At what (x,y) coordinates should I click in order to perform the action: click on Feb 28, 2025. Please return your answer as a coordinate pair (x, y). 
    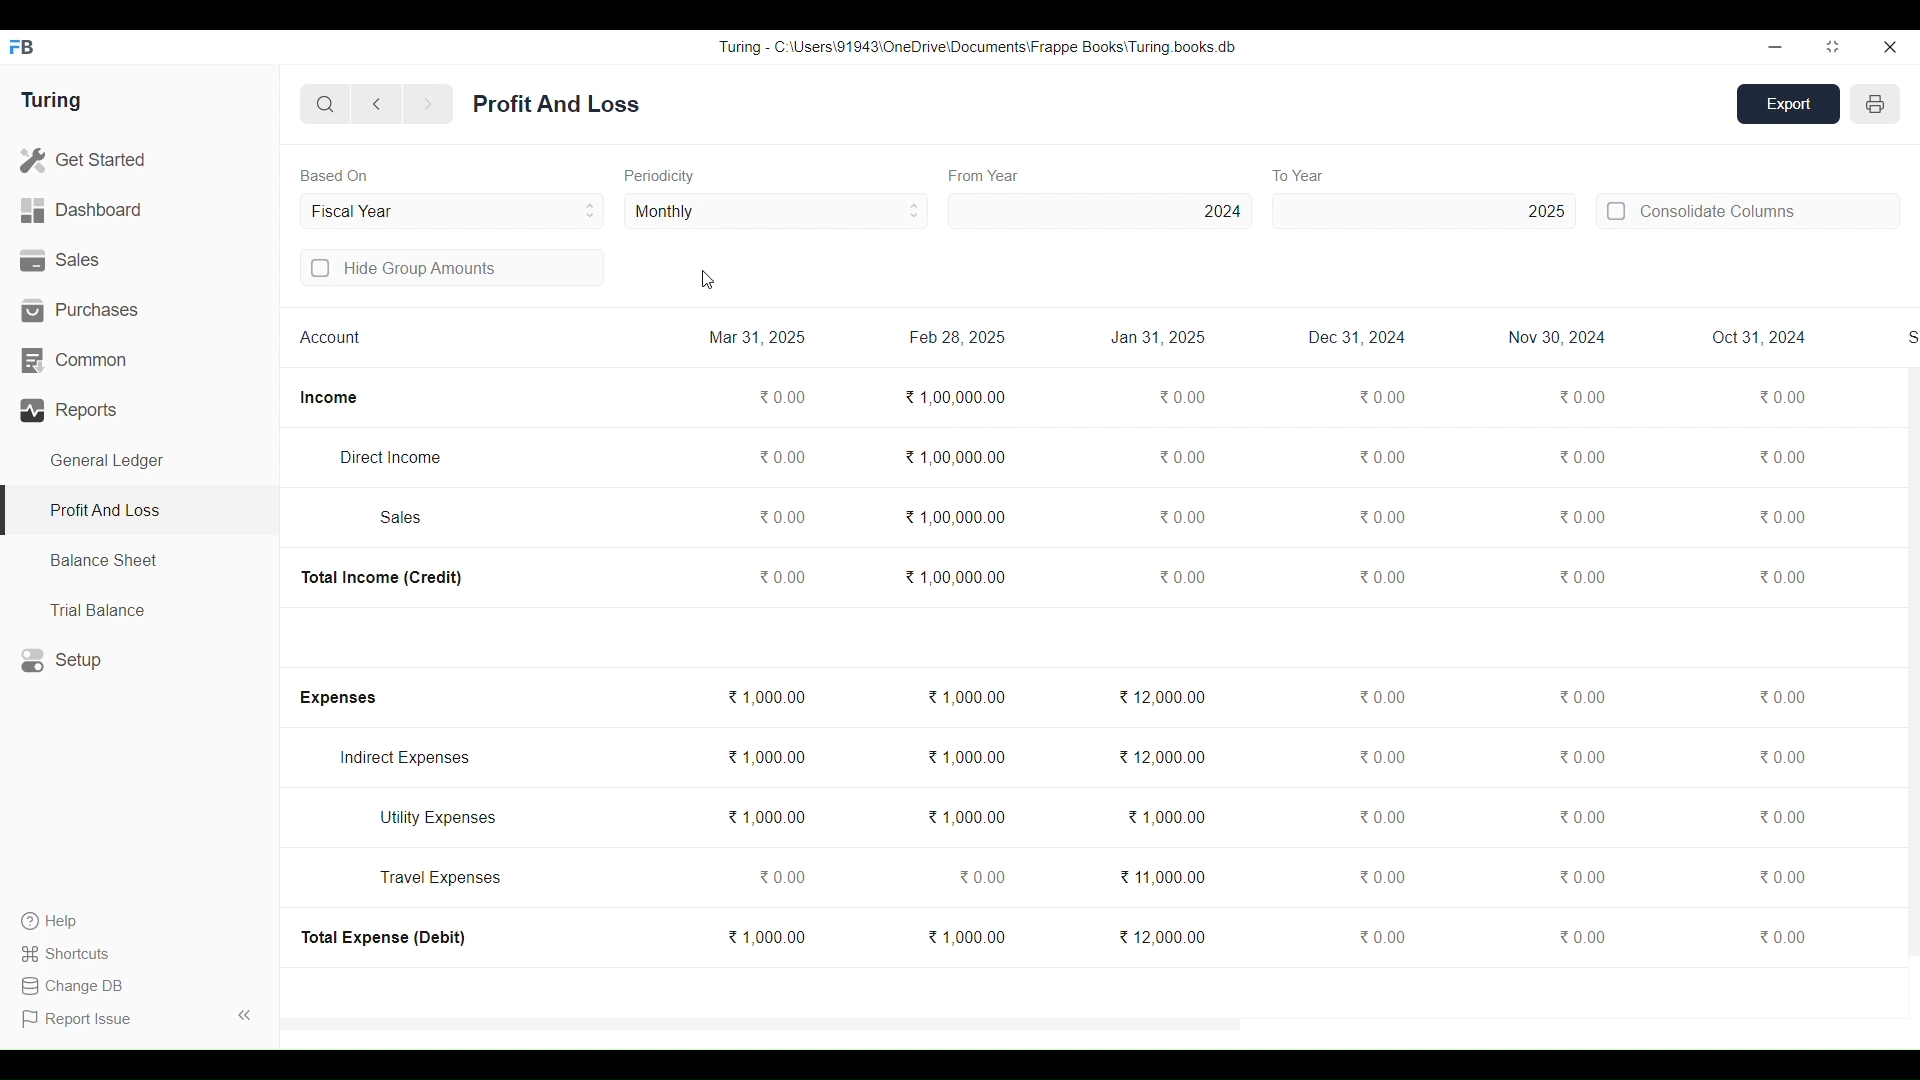
    Looking at the image, I should click on (956, 337).